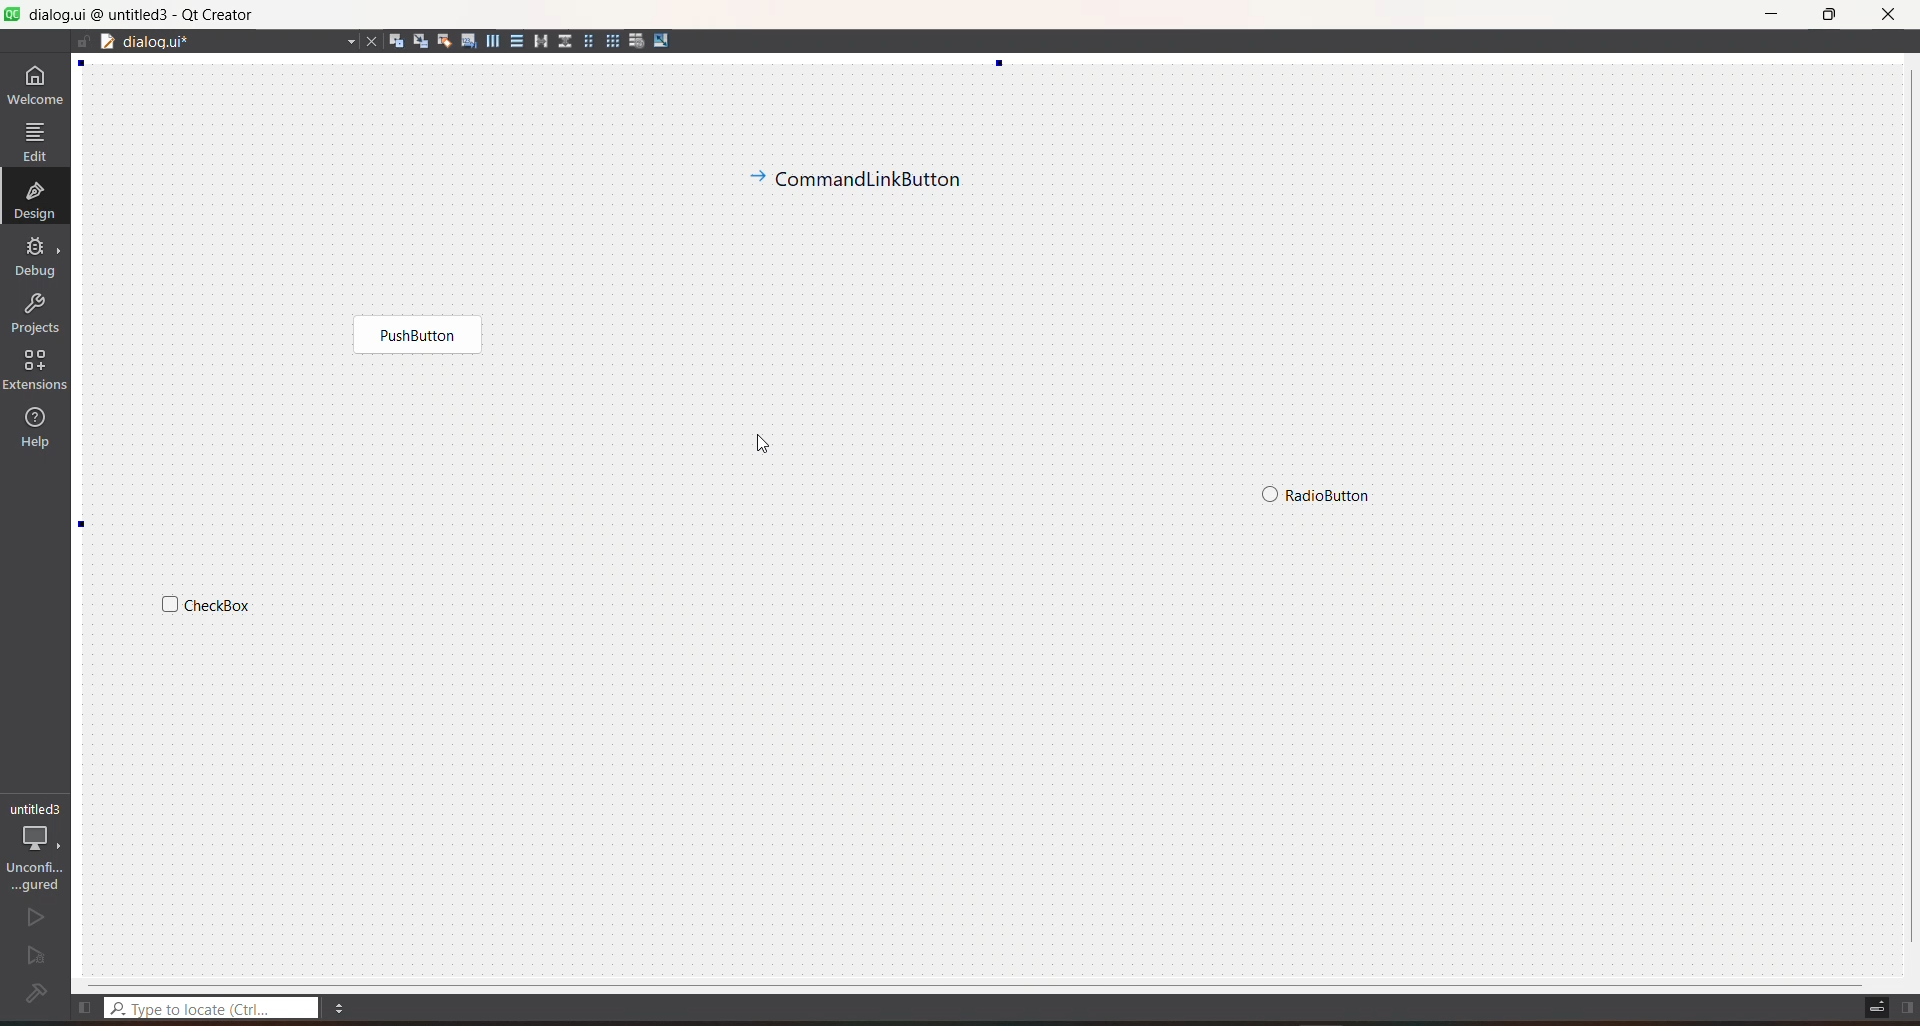  What do you see at coordinates (36, 427) in the screenshot?
I see `help` at bounding box center [36, 427].